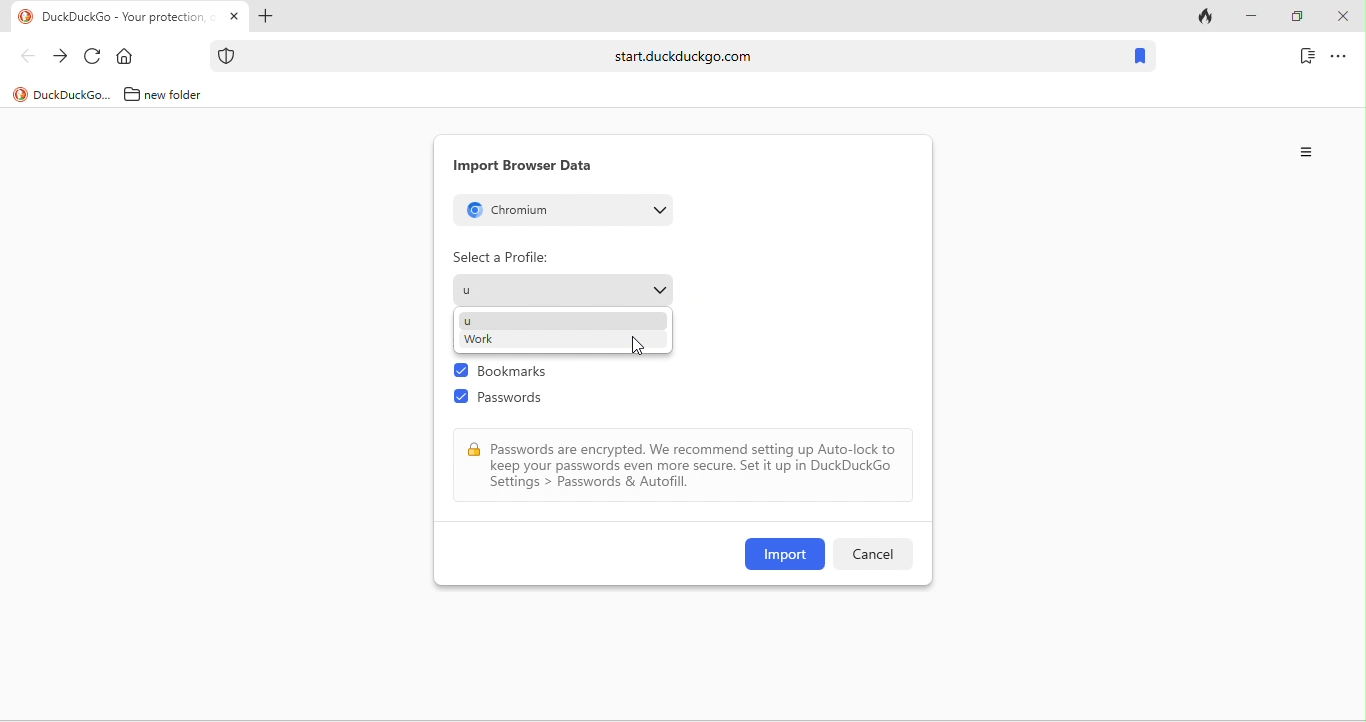 This screenshot has height=722, width=1366. I want to click on close, so click(1342, 17).